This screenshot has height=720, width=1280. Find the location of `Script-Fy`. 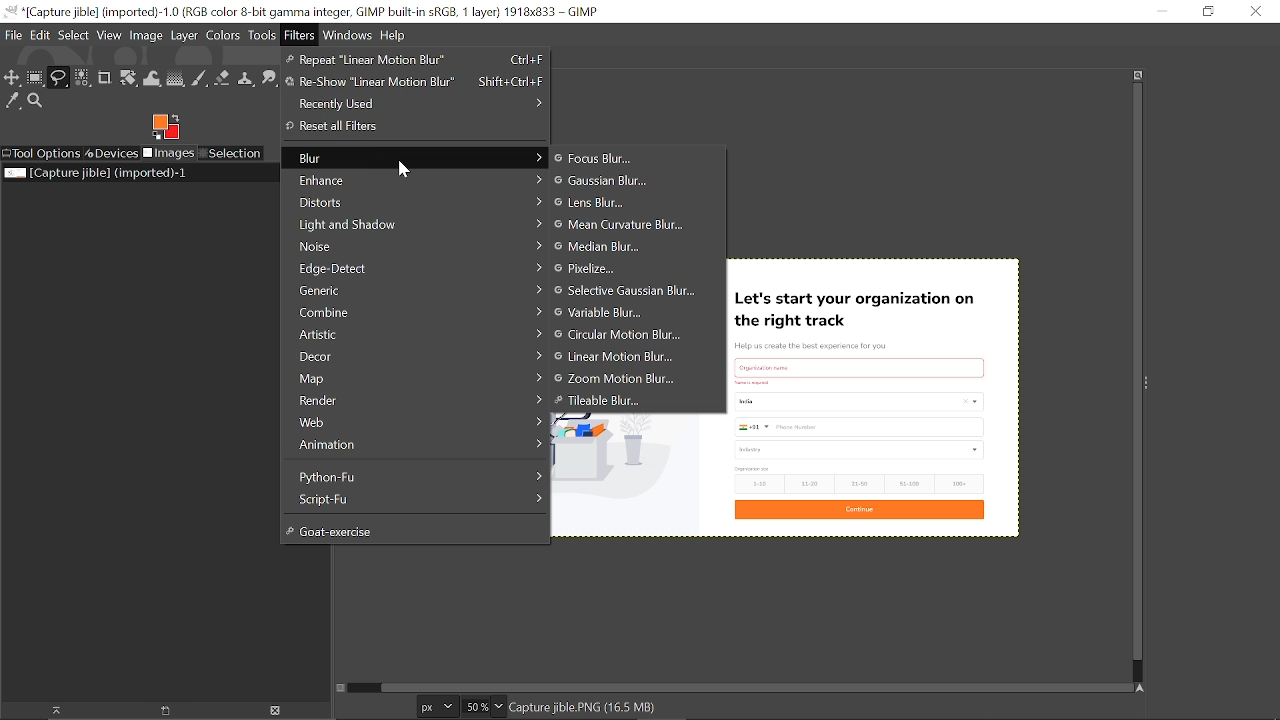

Script-Fy is located at coordinates (414, 499).